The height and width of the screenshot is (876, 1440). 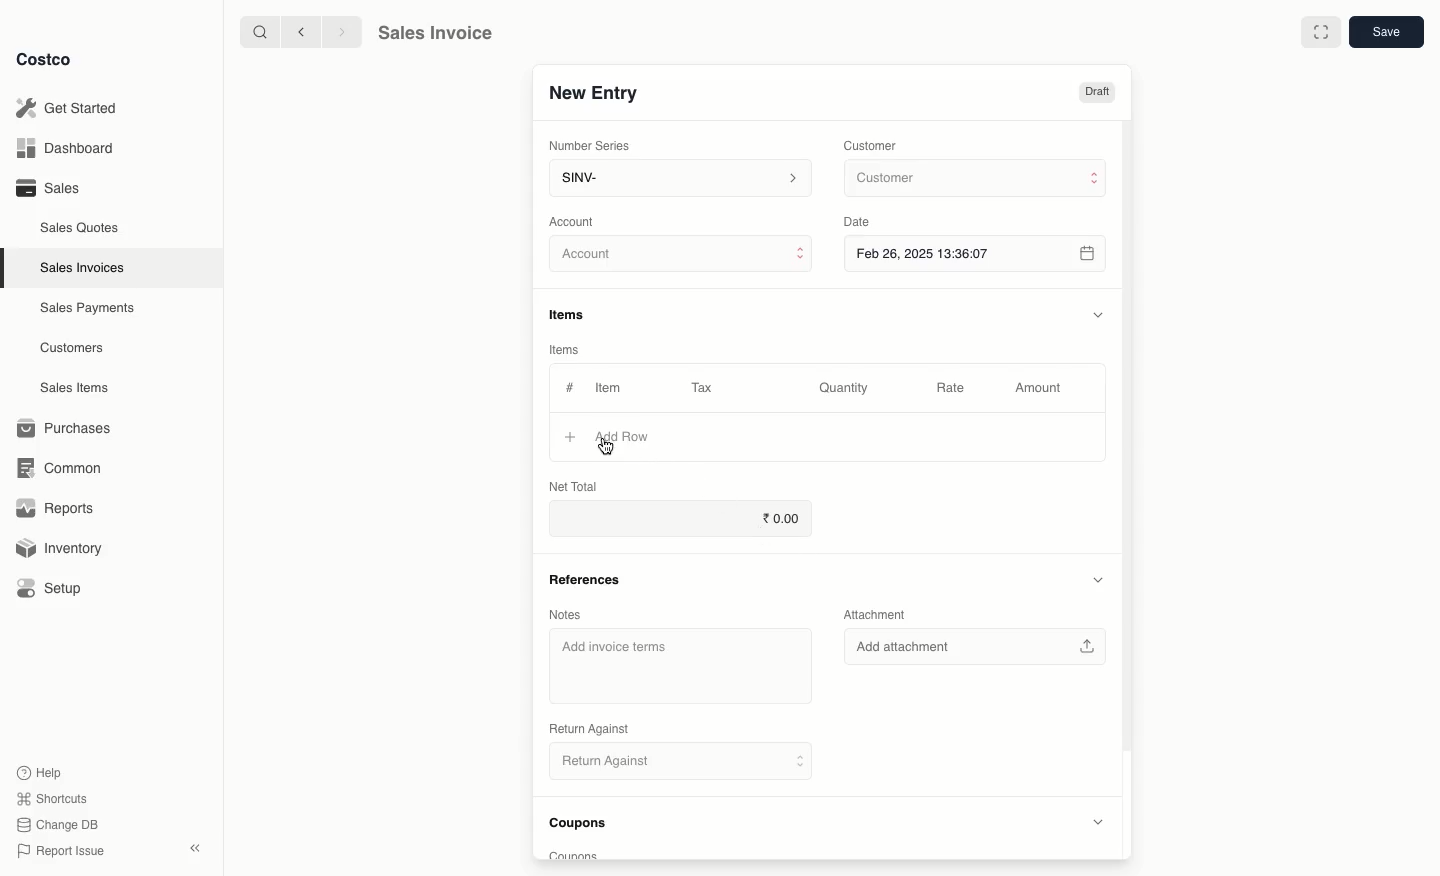 I want to click on Date, so click(x=862, y=222).